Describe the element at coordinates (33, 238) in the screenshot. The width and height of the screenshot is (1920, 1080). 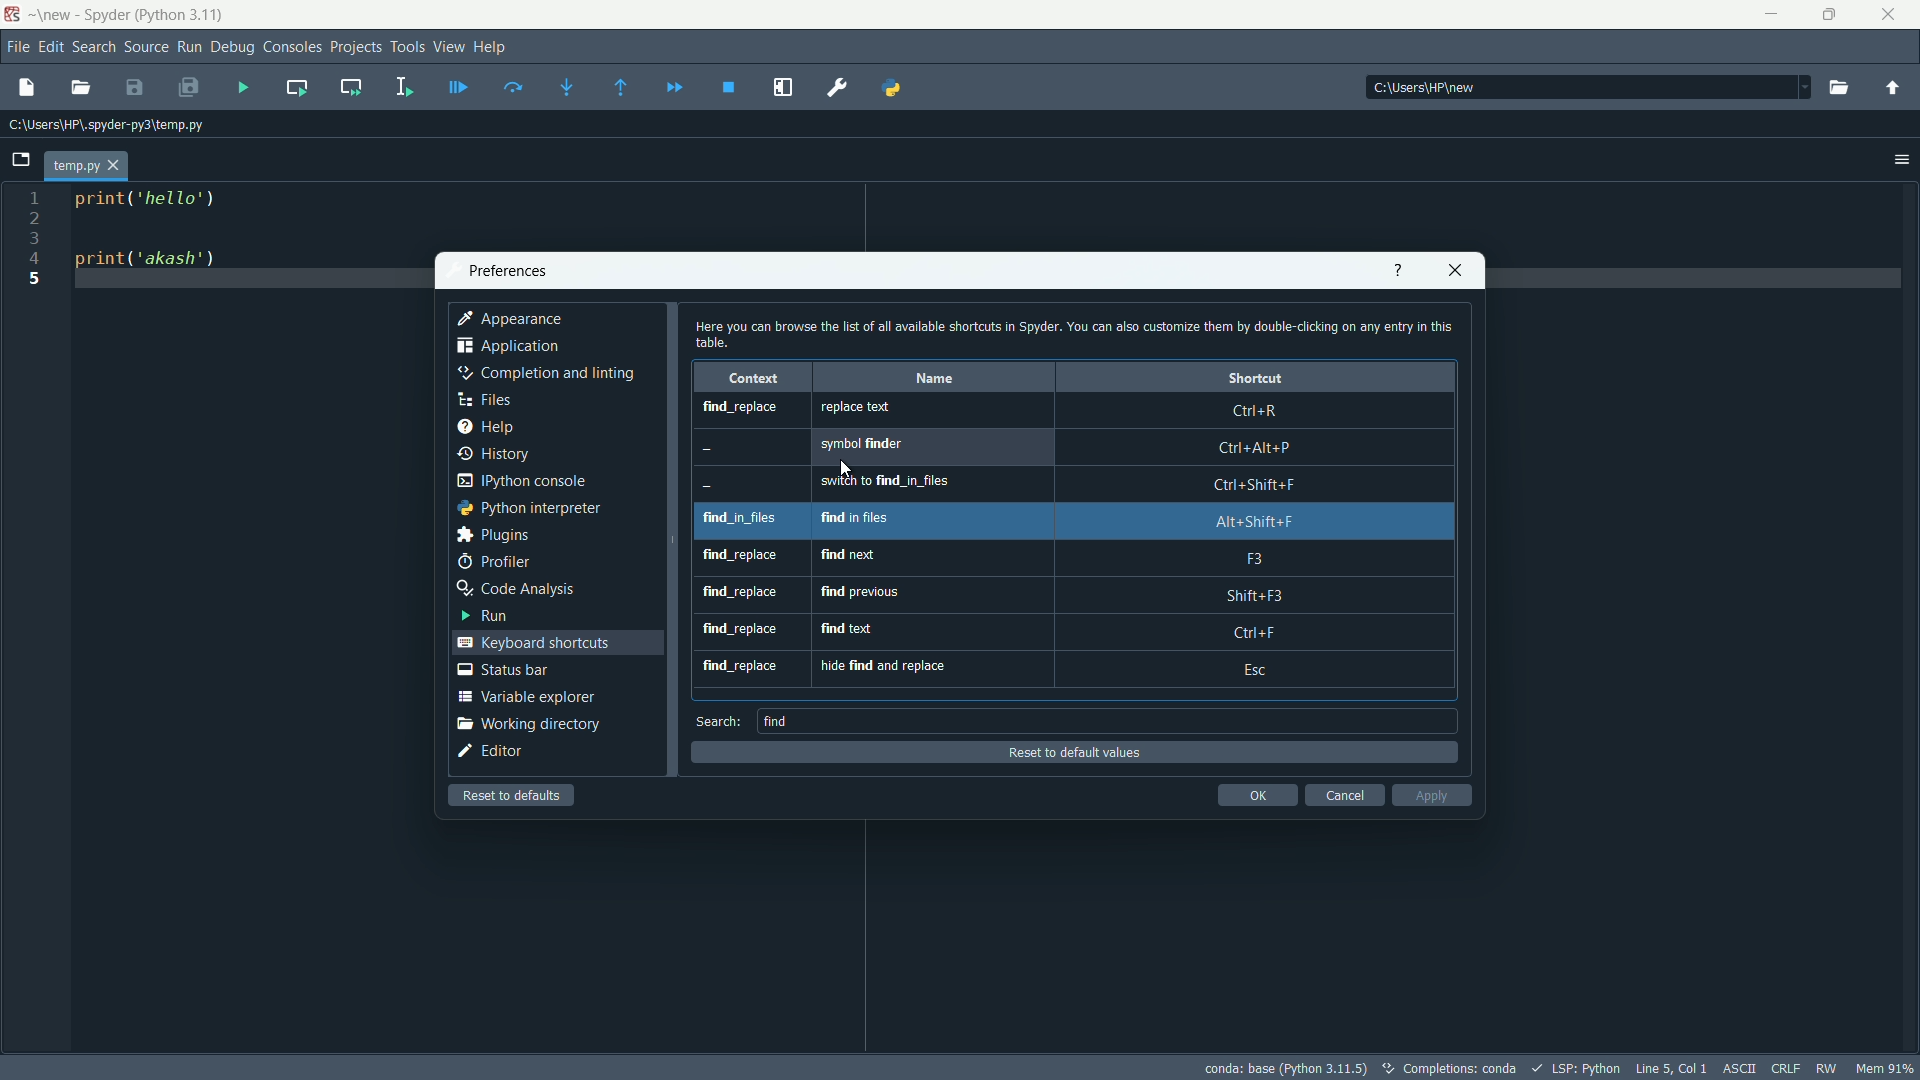
I see `3` at that location.